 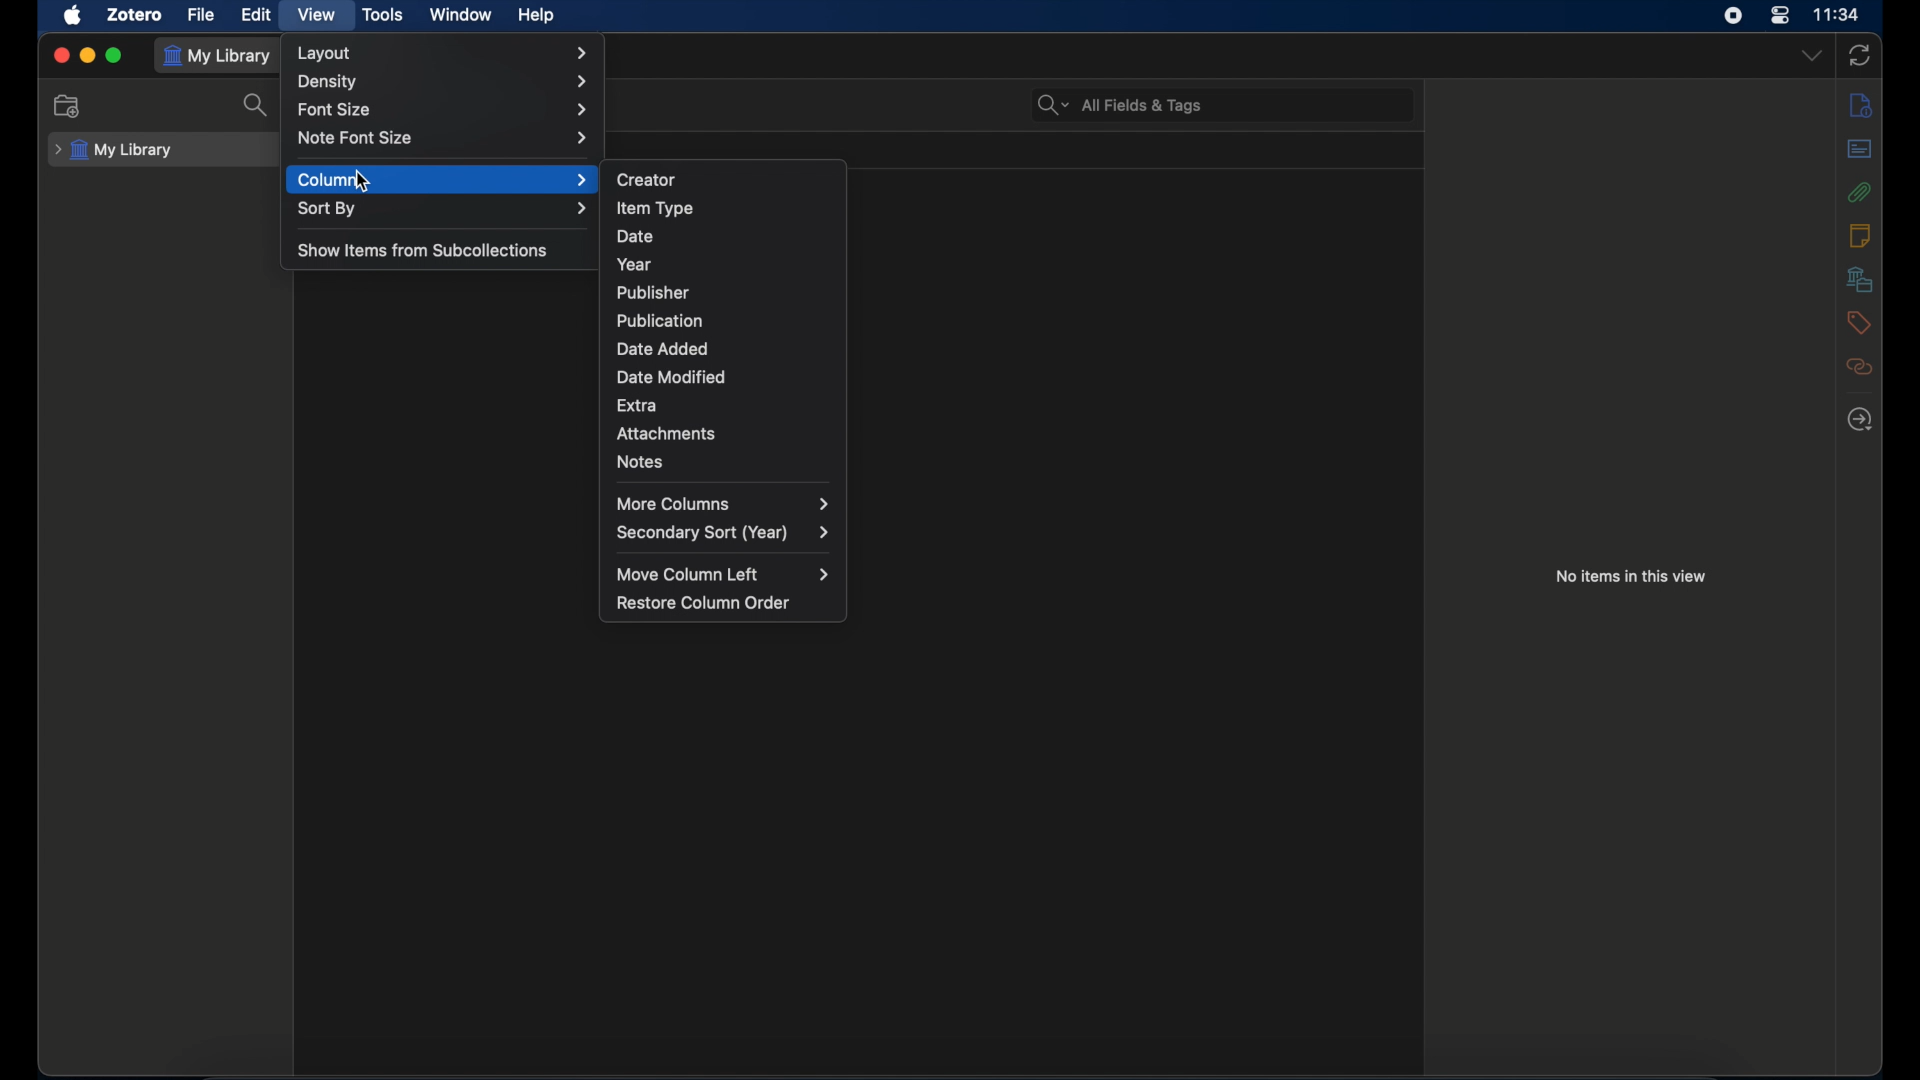 I want to click on minimize, so click(x=88, y=57).